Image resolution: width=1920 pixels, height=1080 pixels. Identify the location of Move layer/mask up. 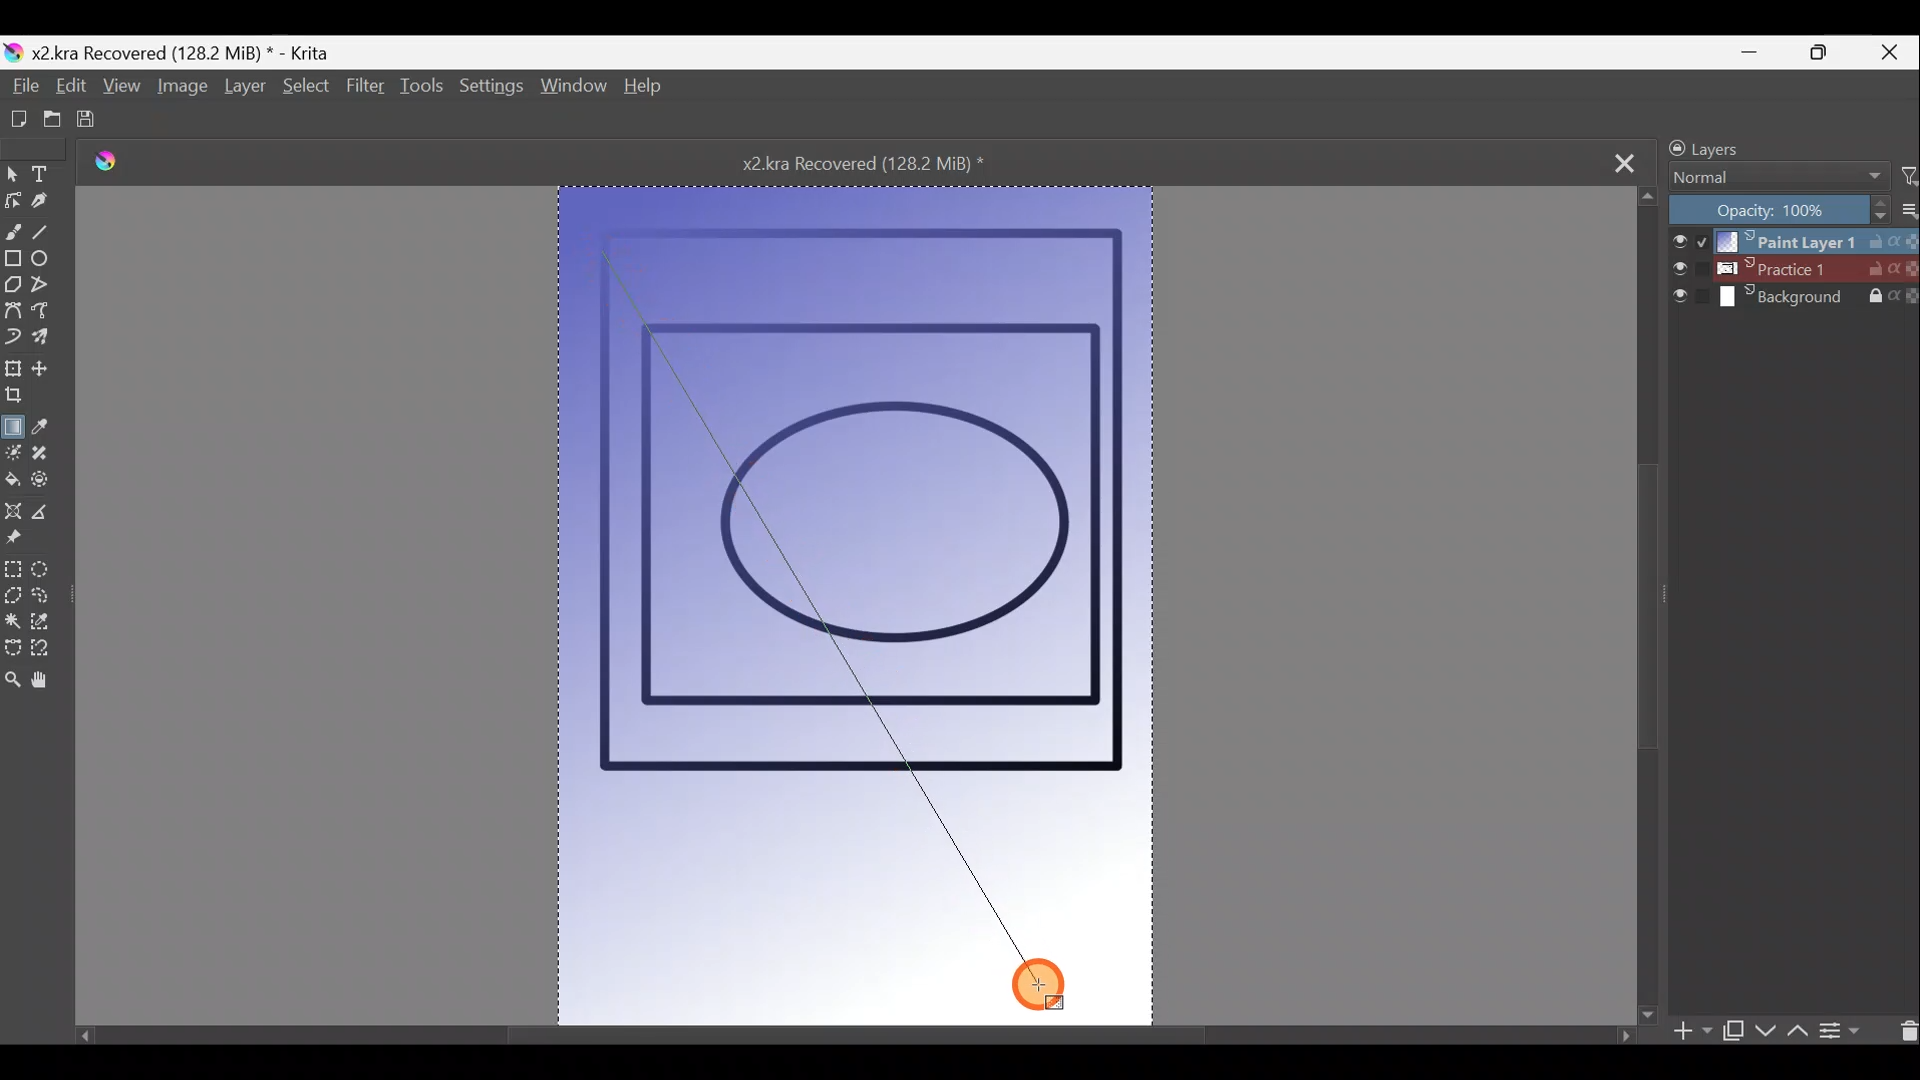
(1795, 1031).